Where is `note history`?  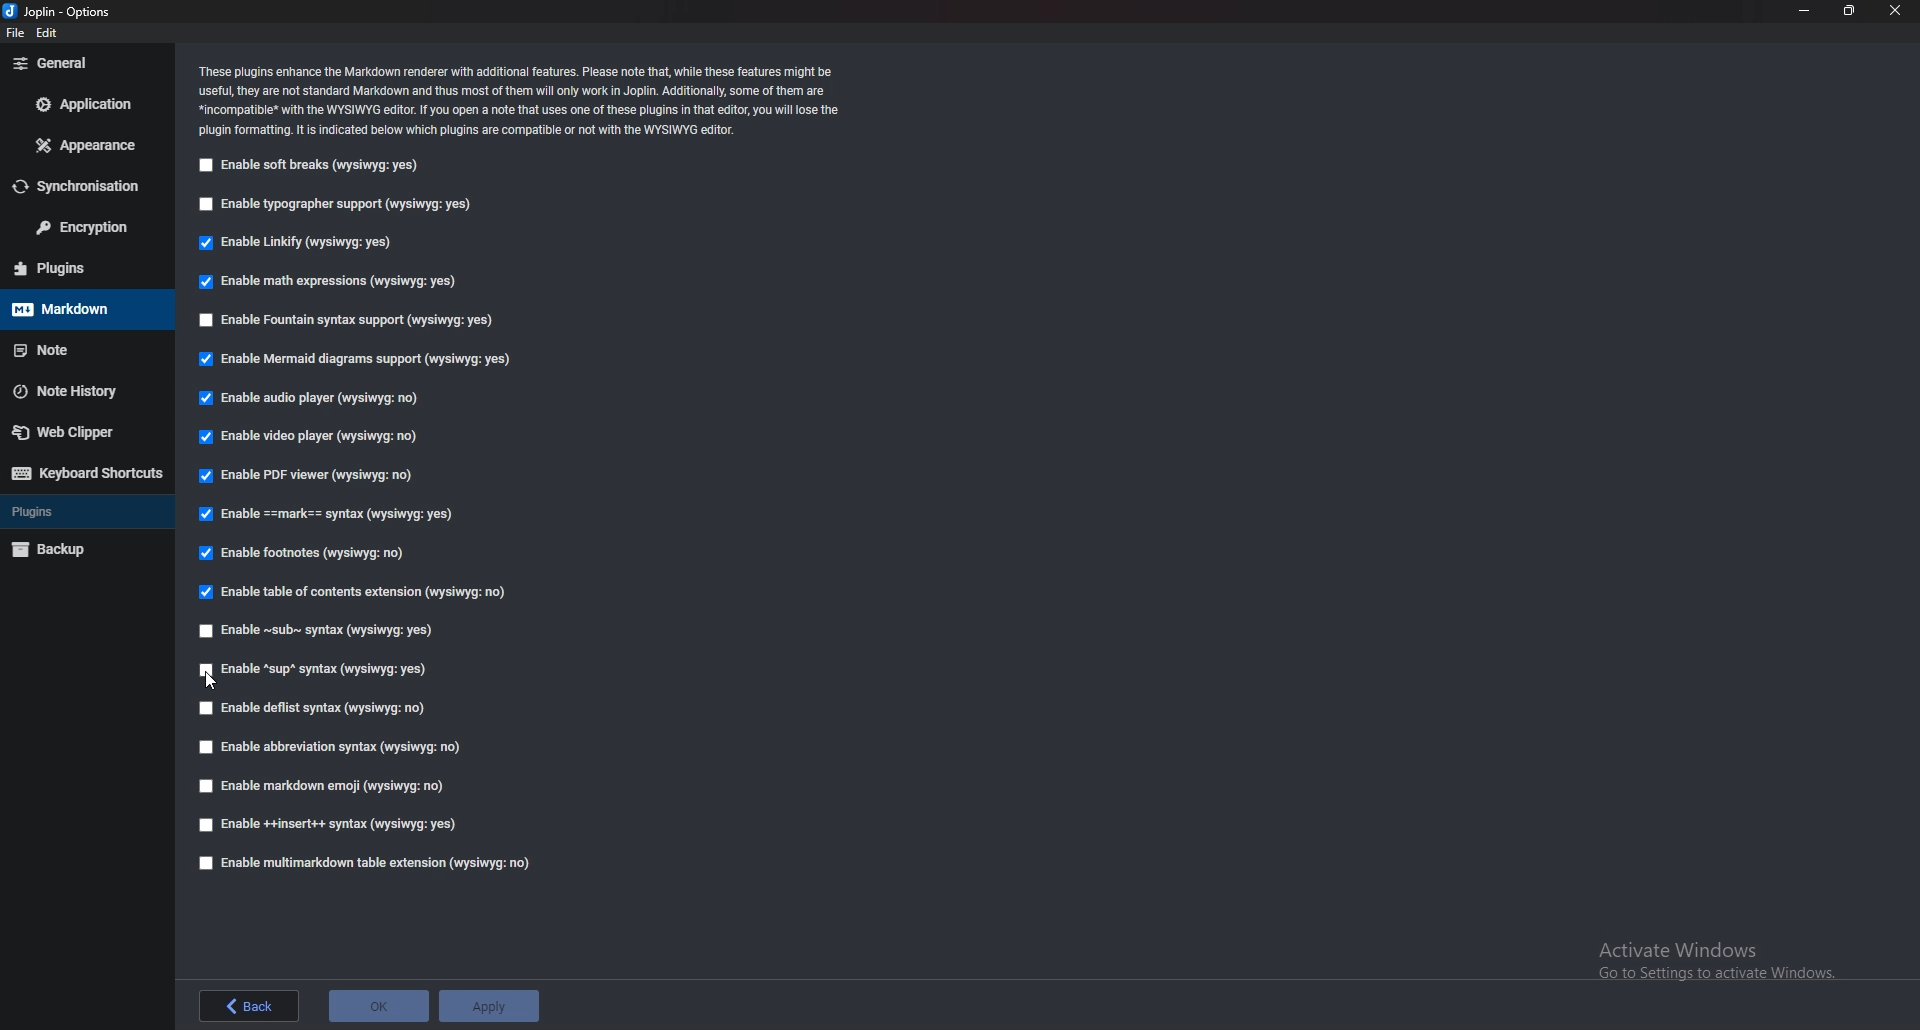
note history is located at coordinates (84, 391).